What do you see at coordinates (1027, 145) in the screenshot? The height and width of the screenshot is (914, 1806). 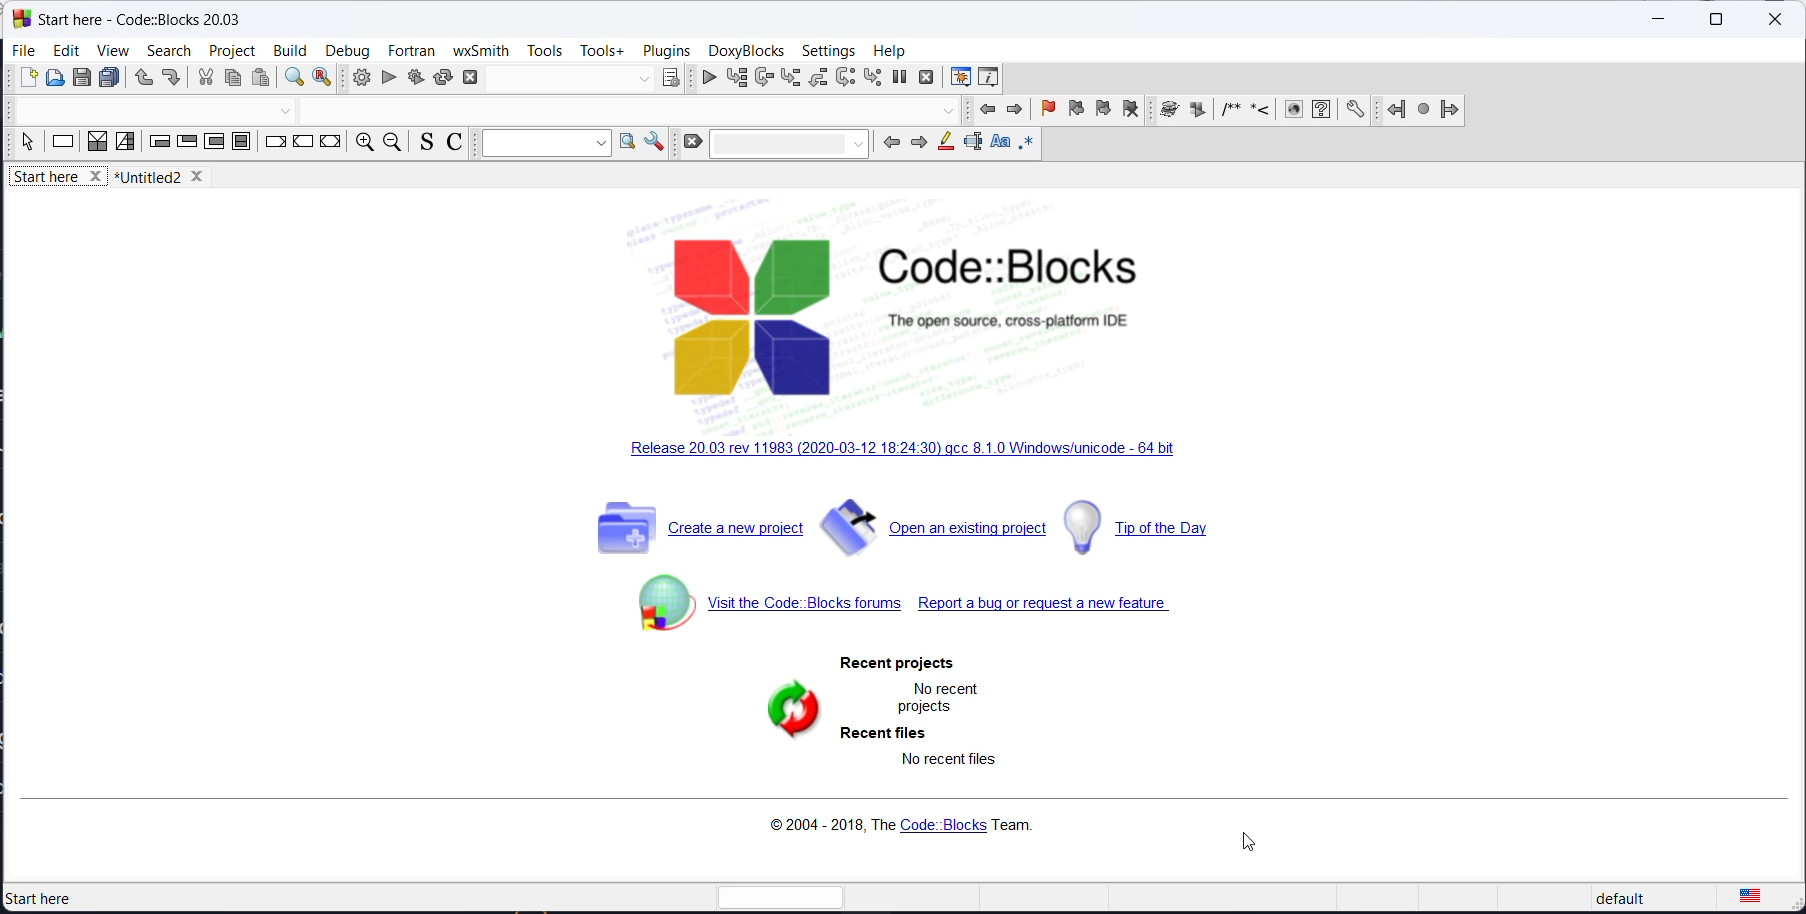 I see `regex` at bounding box center [1027, 145].